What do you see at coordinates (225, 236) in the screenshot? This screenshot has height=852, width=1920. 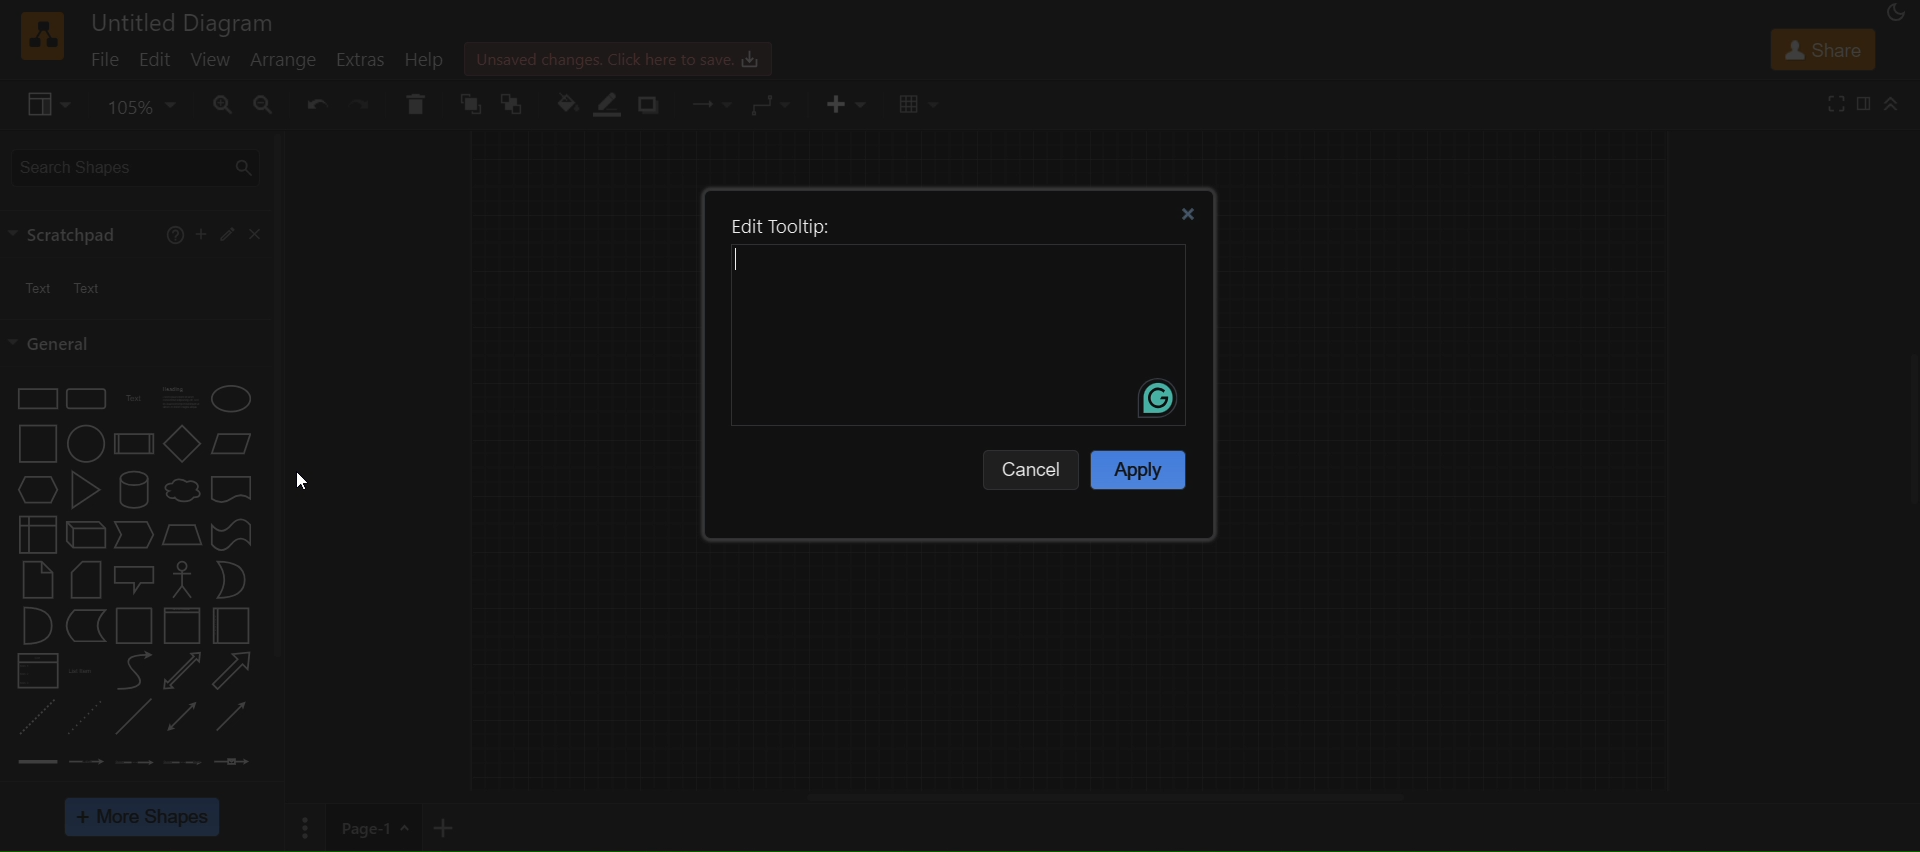 I see `edit` at bounding box center [225, 236].